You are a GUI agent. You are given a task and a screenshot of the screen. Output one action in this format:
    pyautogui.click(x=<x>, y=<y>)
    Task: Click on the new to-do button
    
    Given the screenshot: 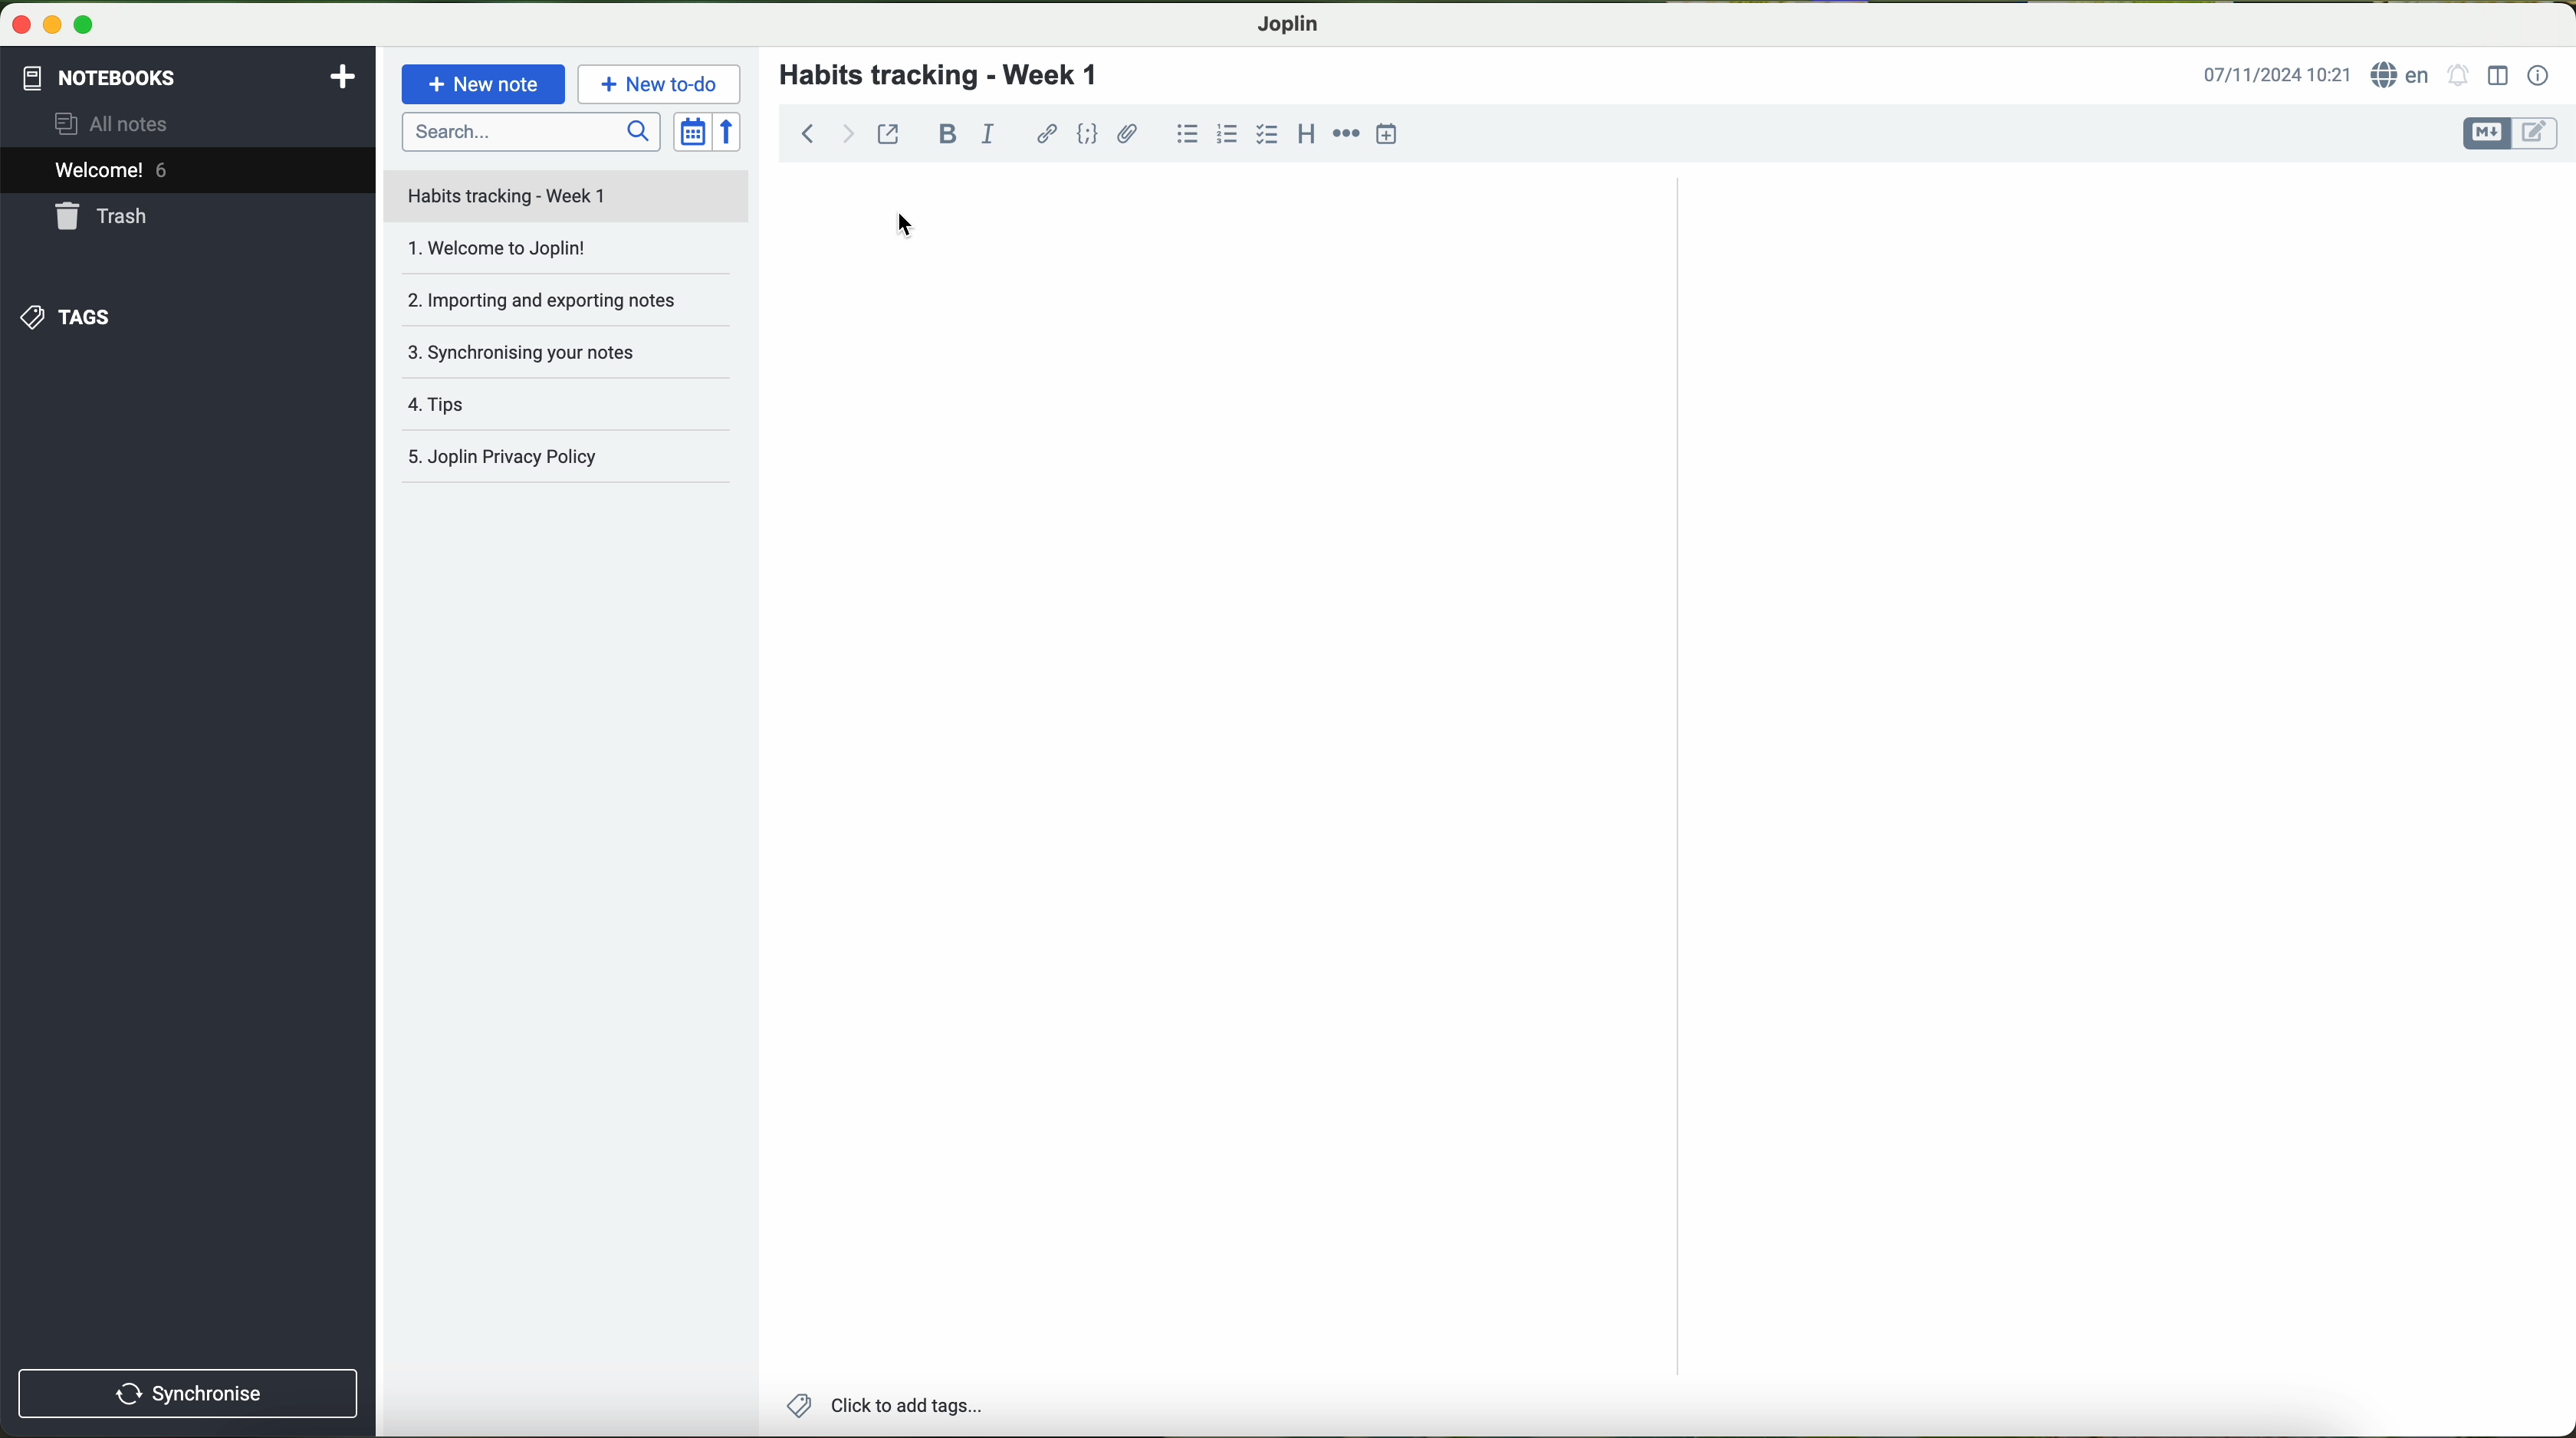 What is the action you would take?
    pyautogui.click(x=659, y=83)
    